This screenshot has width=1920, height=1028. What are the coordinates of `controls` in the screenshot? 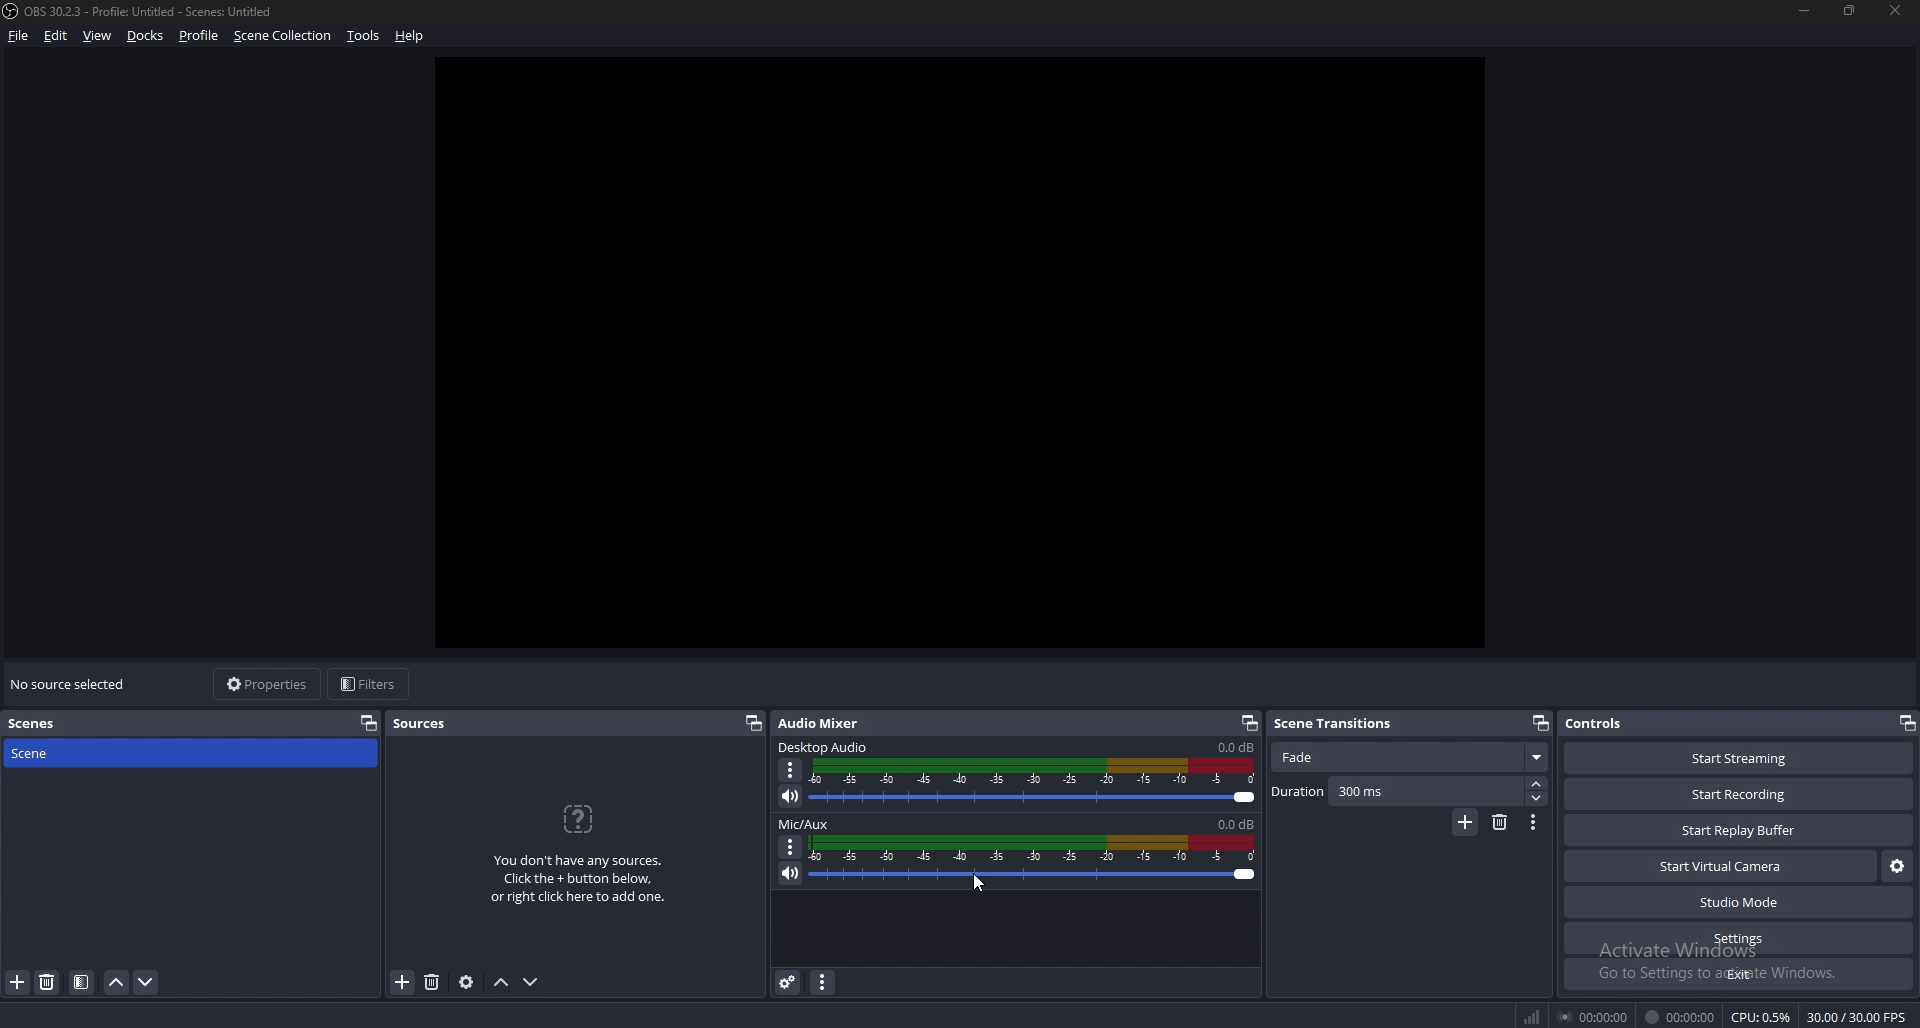 It's located at (1606, 723).